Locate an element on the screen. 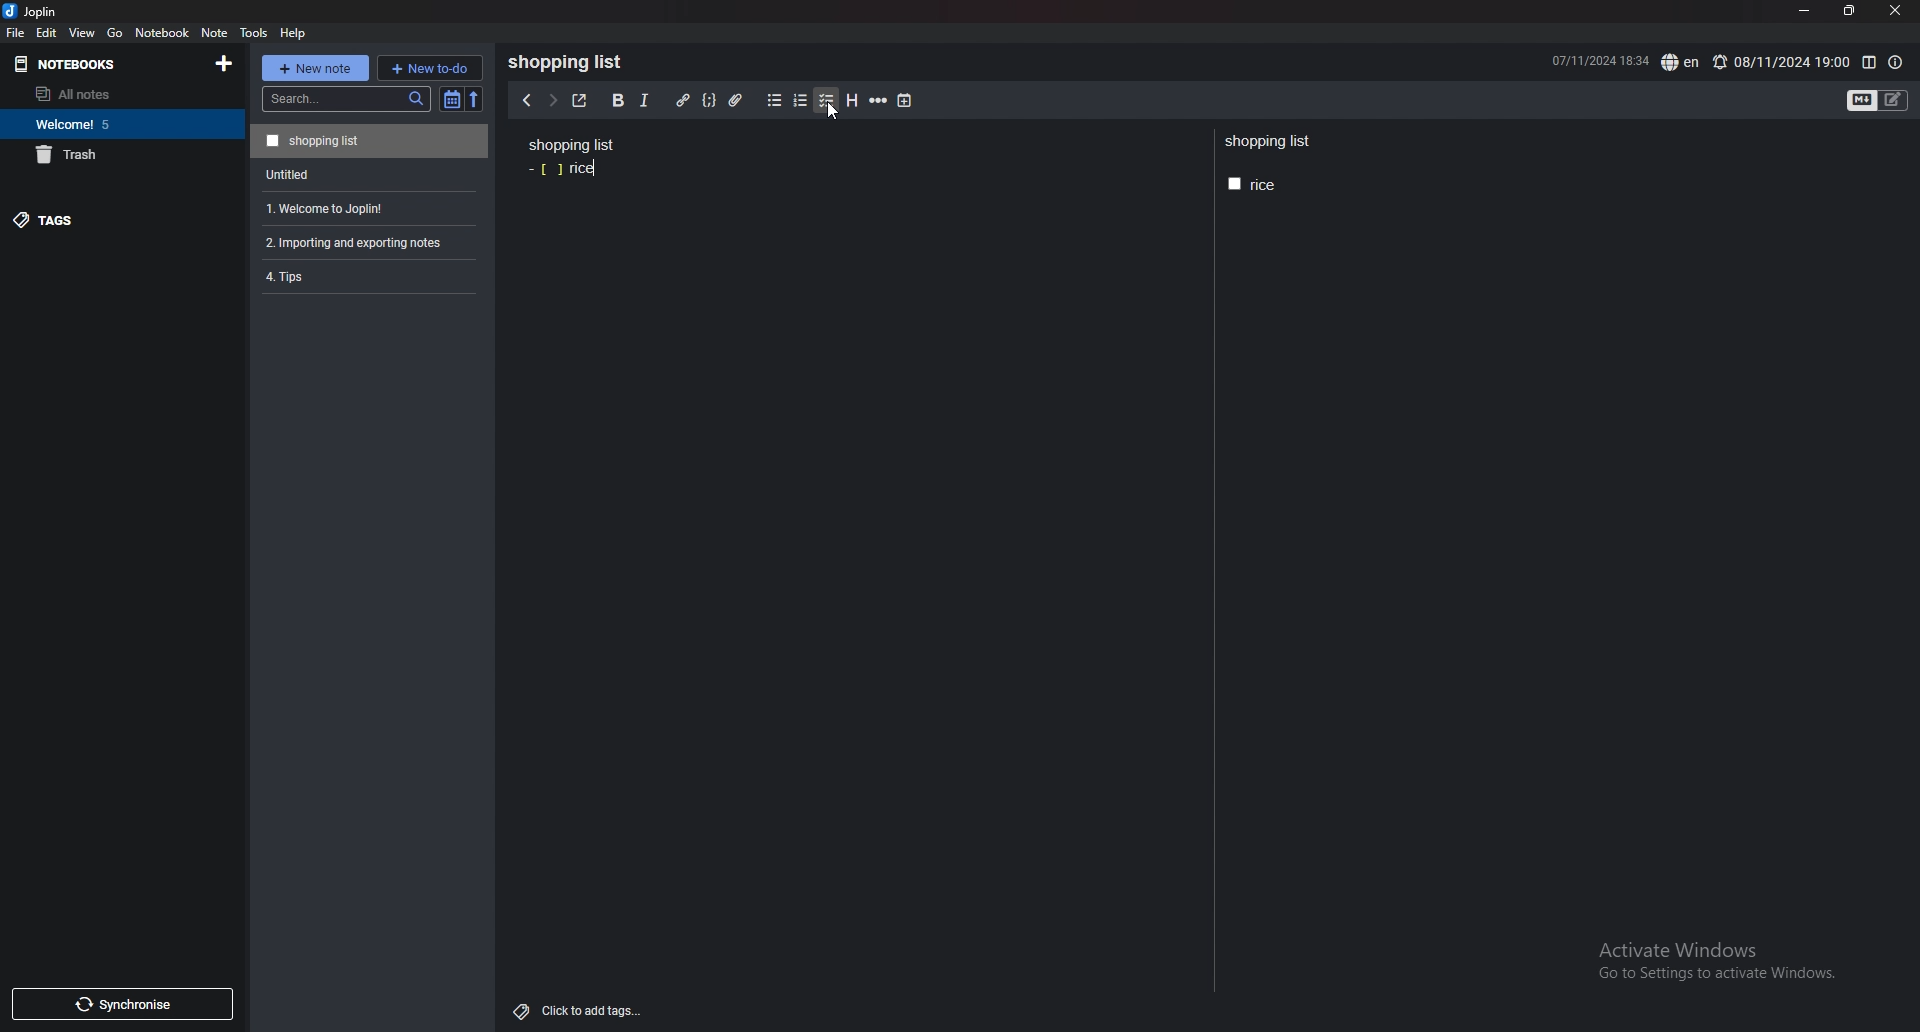  file is located at coordinates (16, 33).